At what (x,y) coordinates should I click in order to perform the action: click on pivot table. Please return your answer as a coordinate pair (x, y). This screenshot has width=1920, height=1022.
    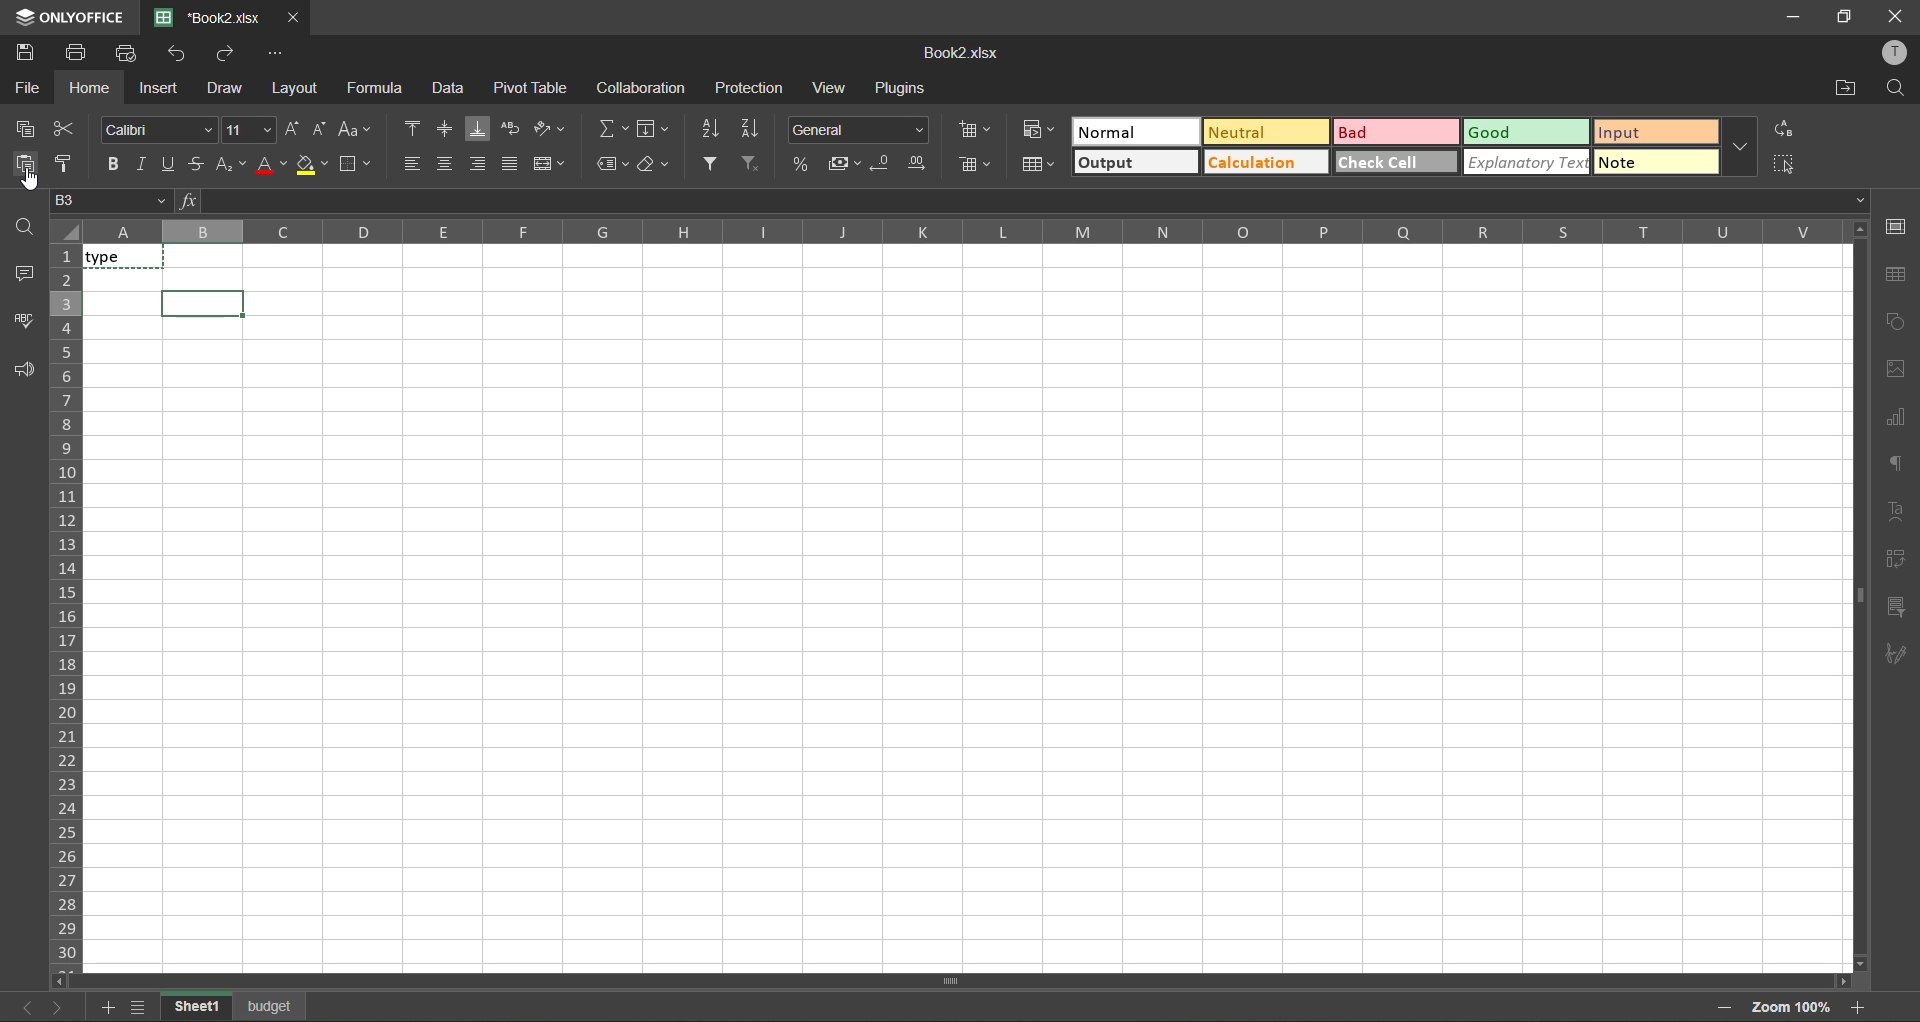
    Looking at the image, I should click on (532, 88).